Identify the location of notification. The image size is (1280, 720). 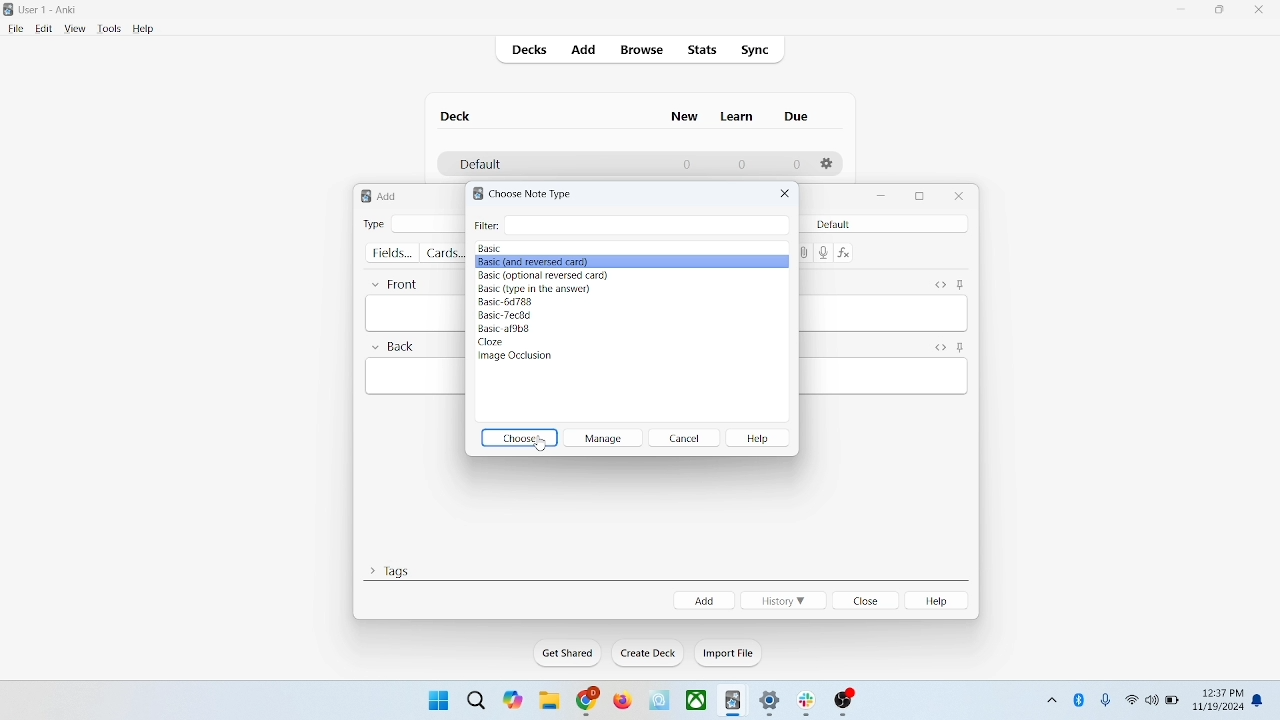
(1260, 700).